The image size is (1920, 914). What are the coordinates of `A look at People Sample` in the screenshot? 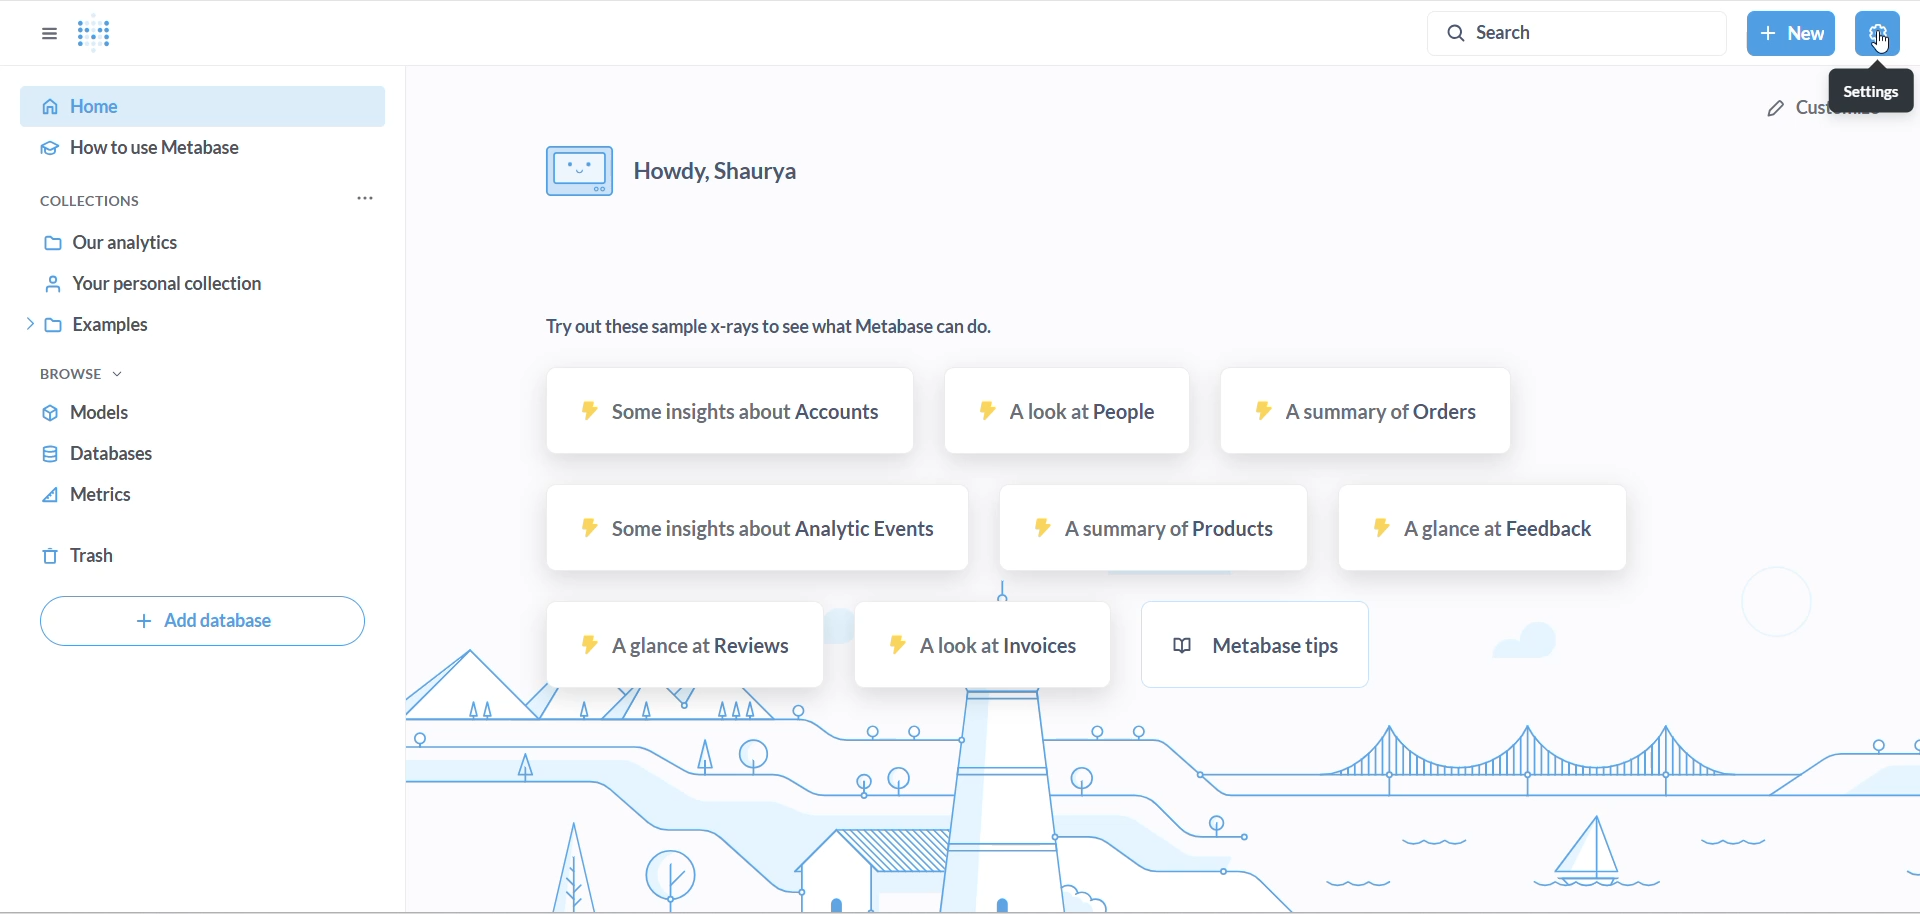 It's located at (1070, 410).